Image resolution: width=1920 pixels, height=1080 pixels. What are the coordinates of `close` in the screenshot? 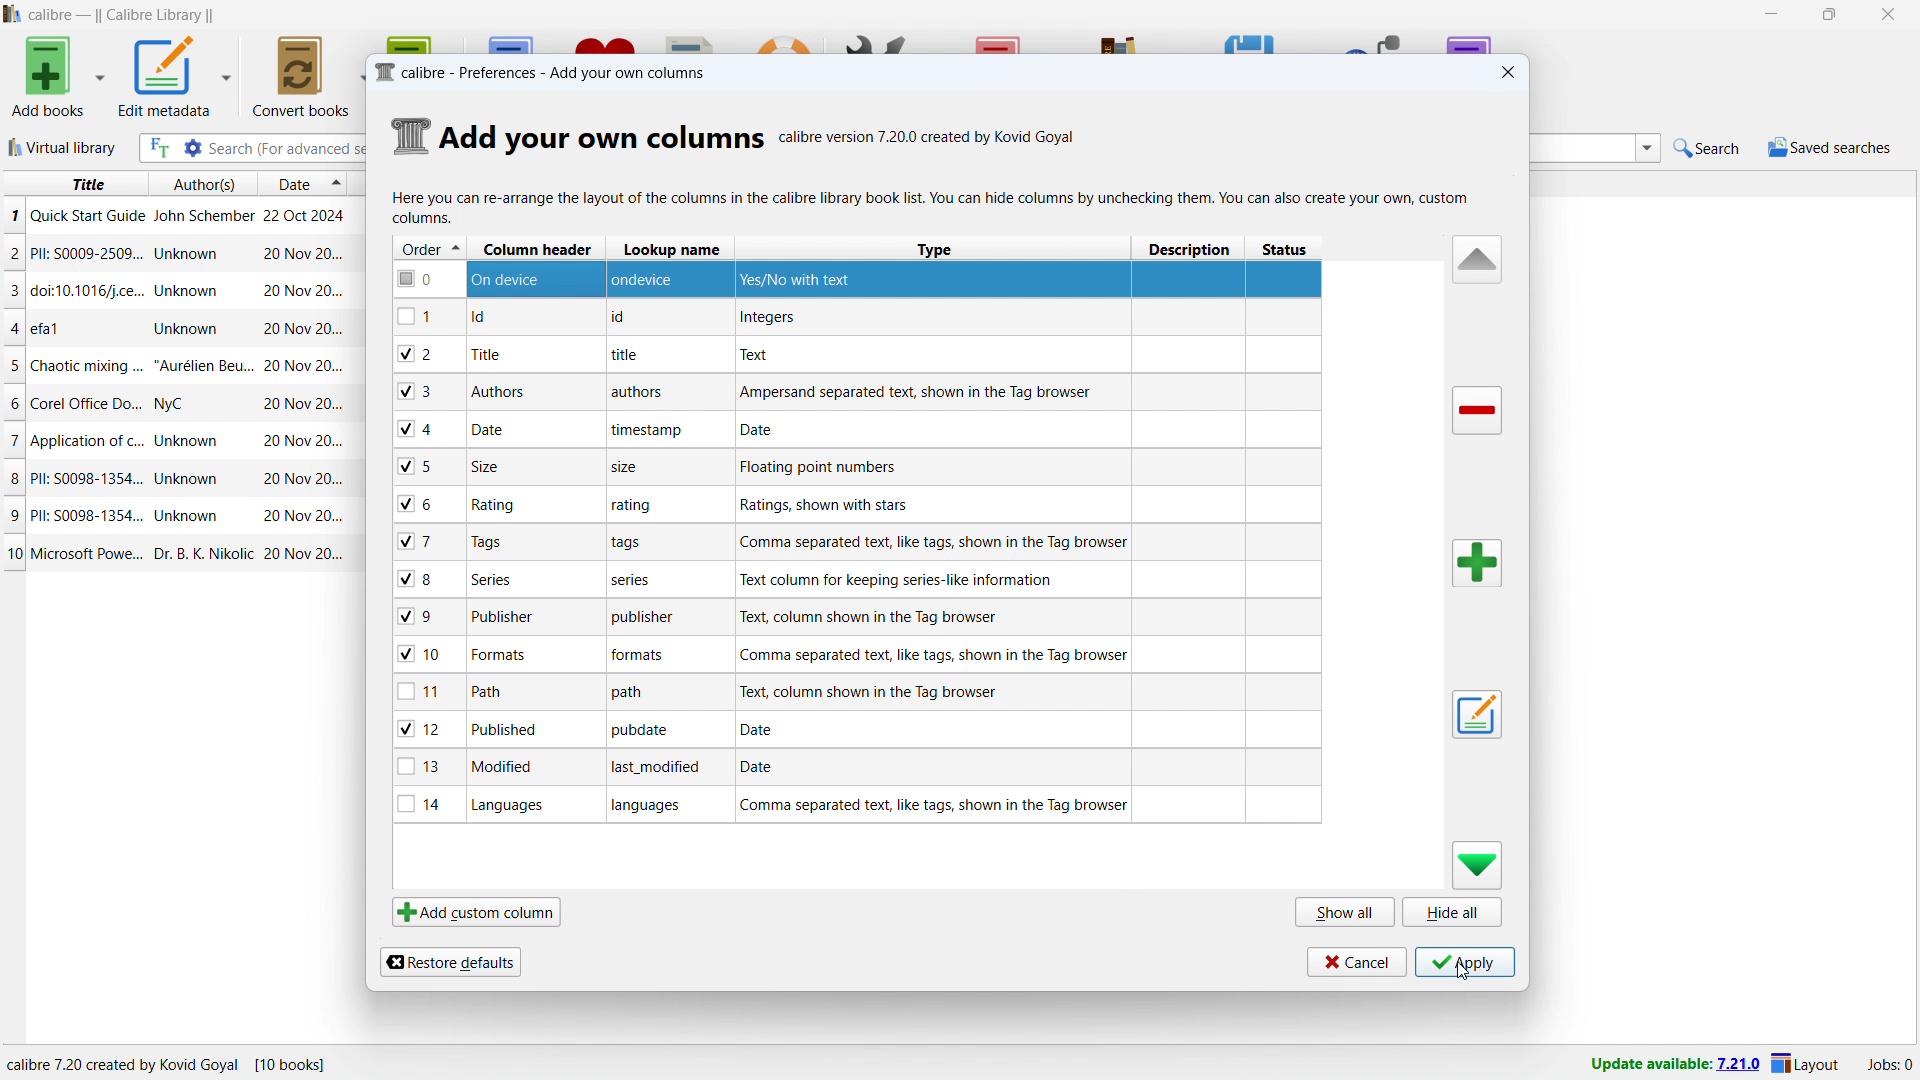 It's located at (1509, 73).